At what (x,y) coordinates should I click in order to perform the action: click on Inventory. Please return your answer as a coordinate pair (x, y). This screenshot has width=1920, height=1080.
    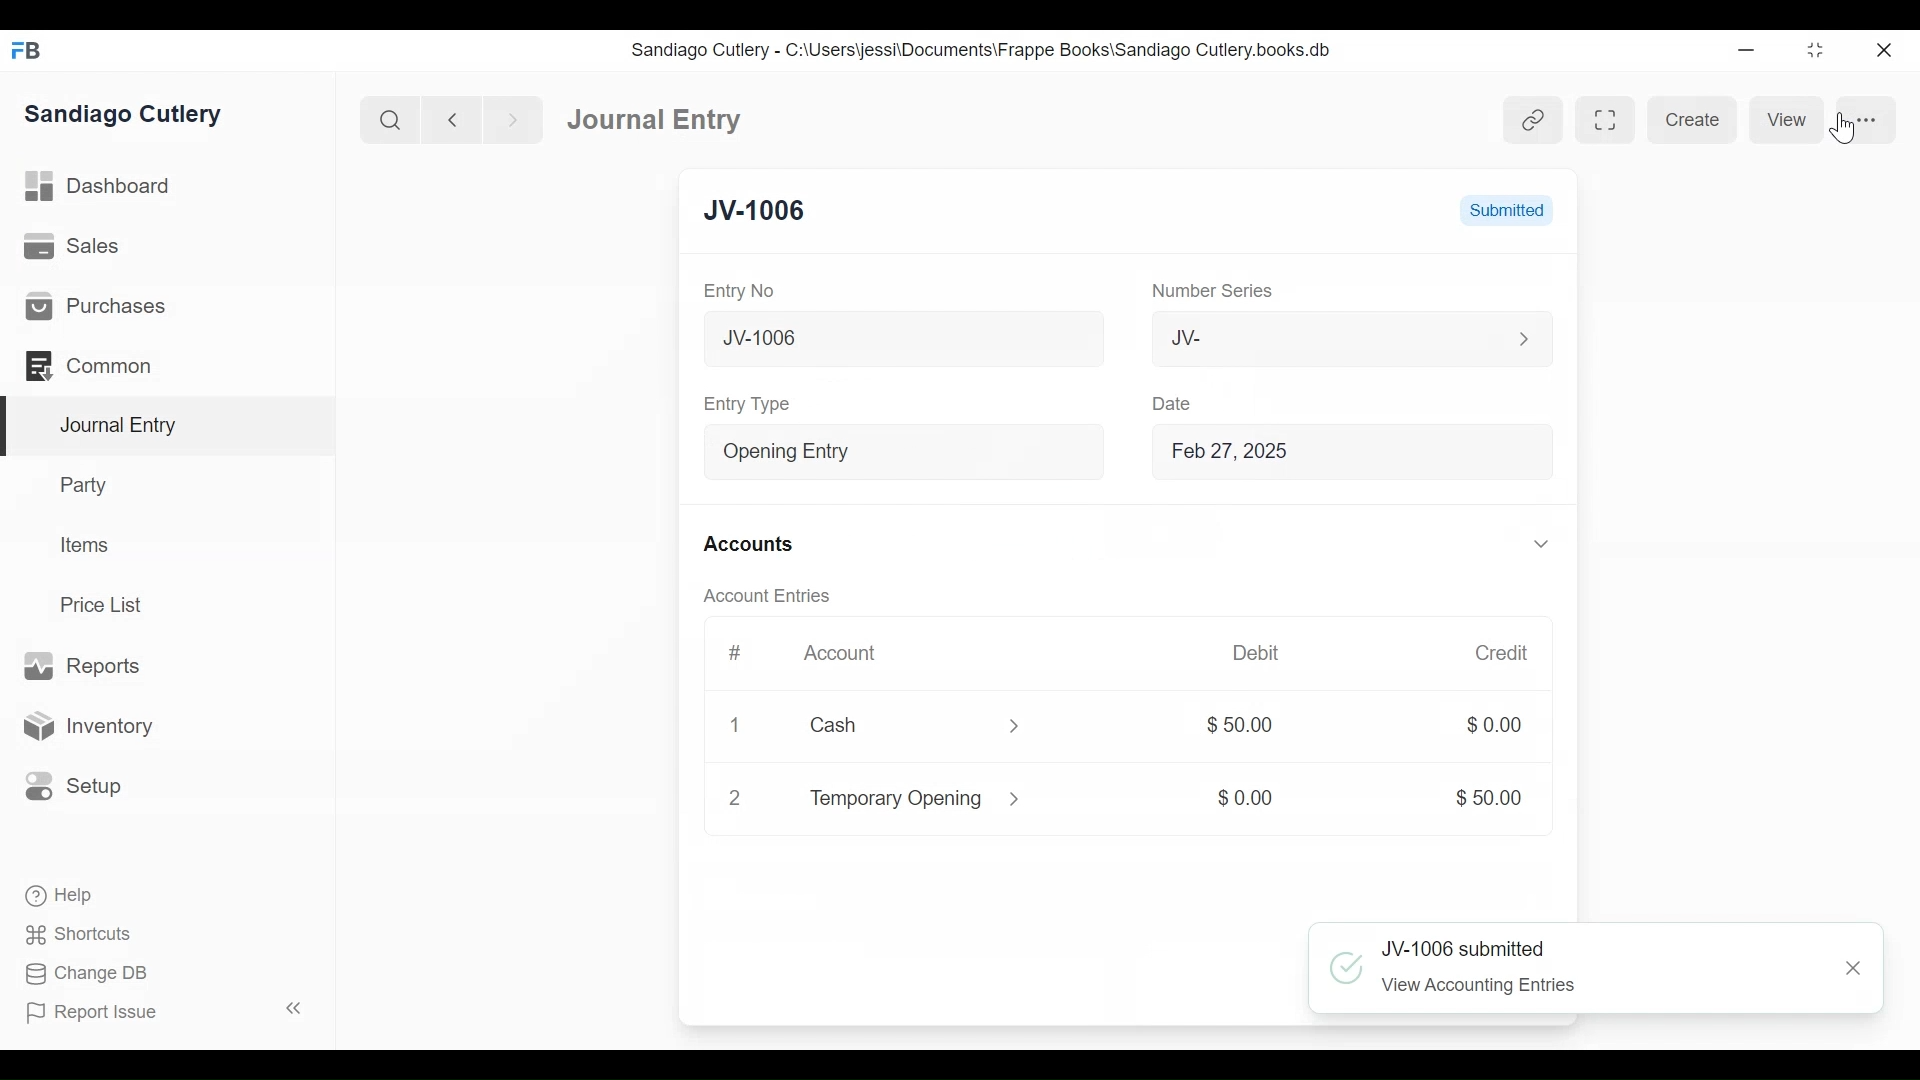
    Looking at the image, I should click on (86, 725).